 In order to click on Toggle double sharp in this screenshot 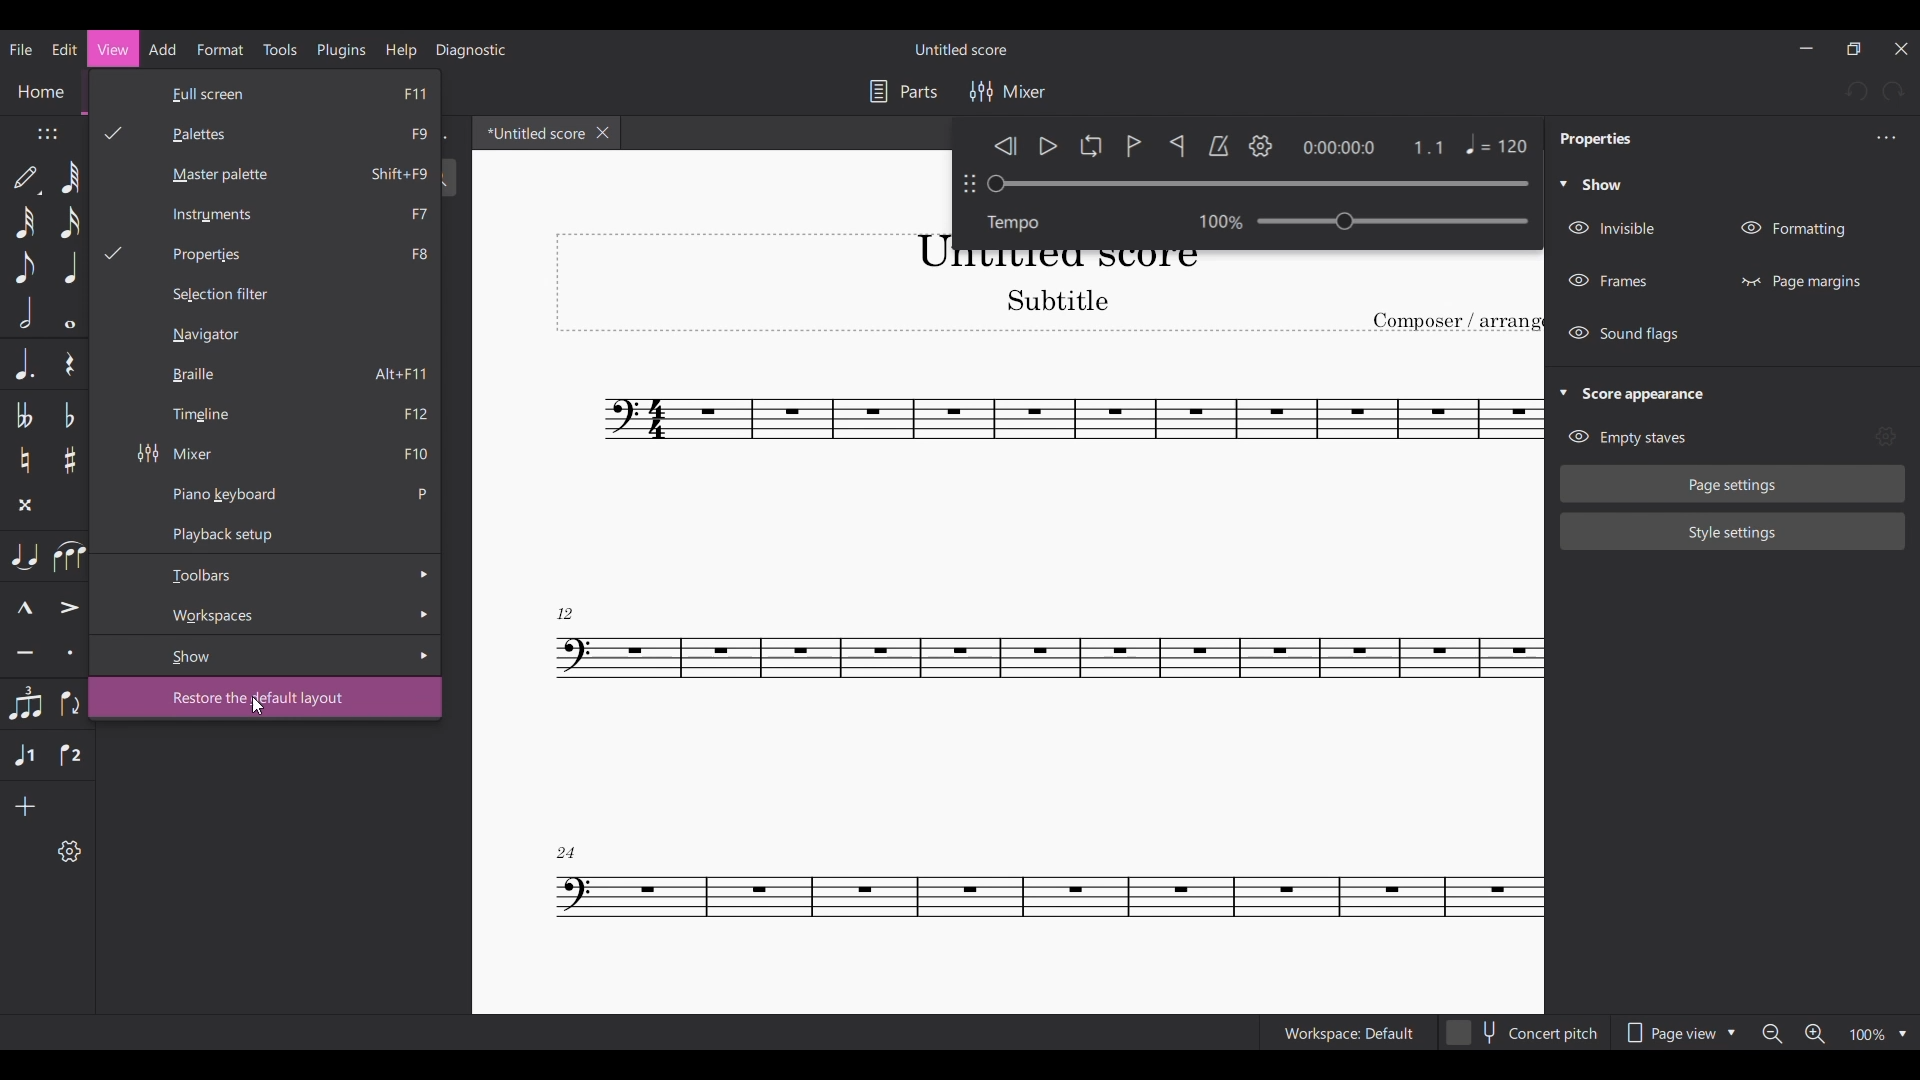, I will do `click(25, 505)`.